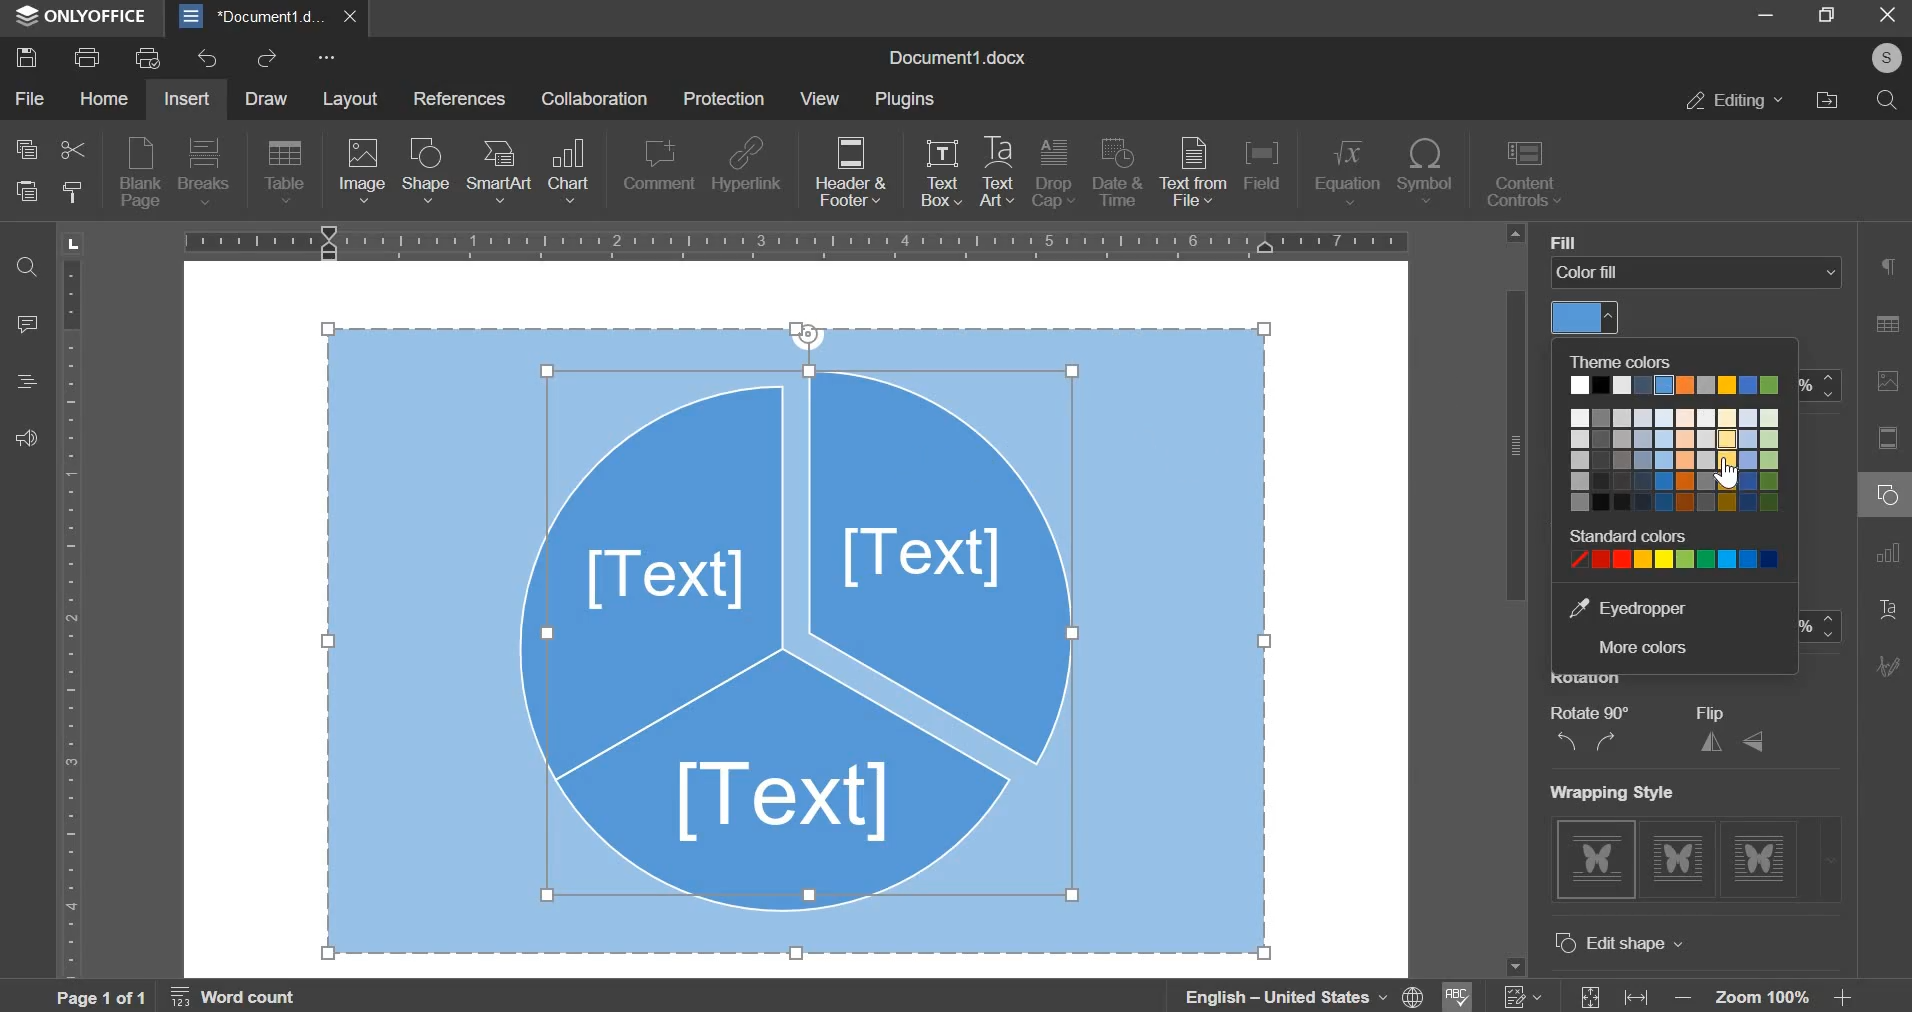 Image resolution: width=1912 pixels, height=1012 pixels. What do you see at coordinates (1558, 240) in the screenshot?
I see `` at bounding box center [1558, 240].